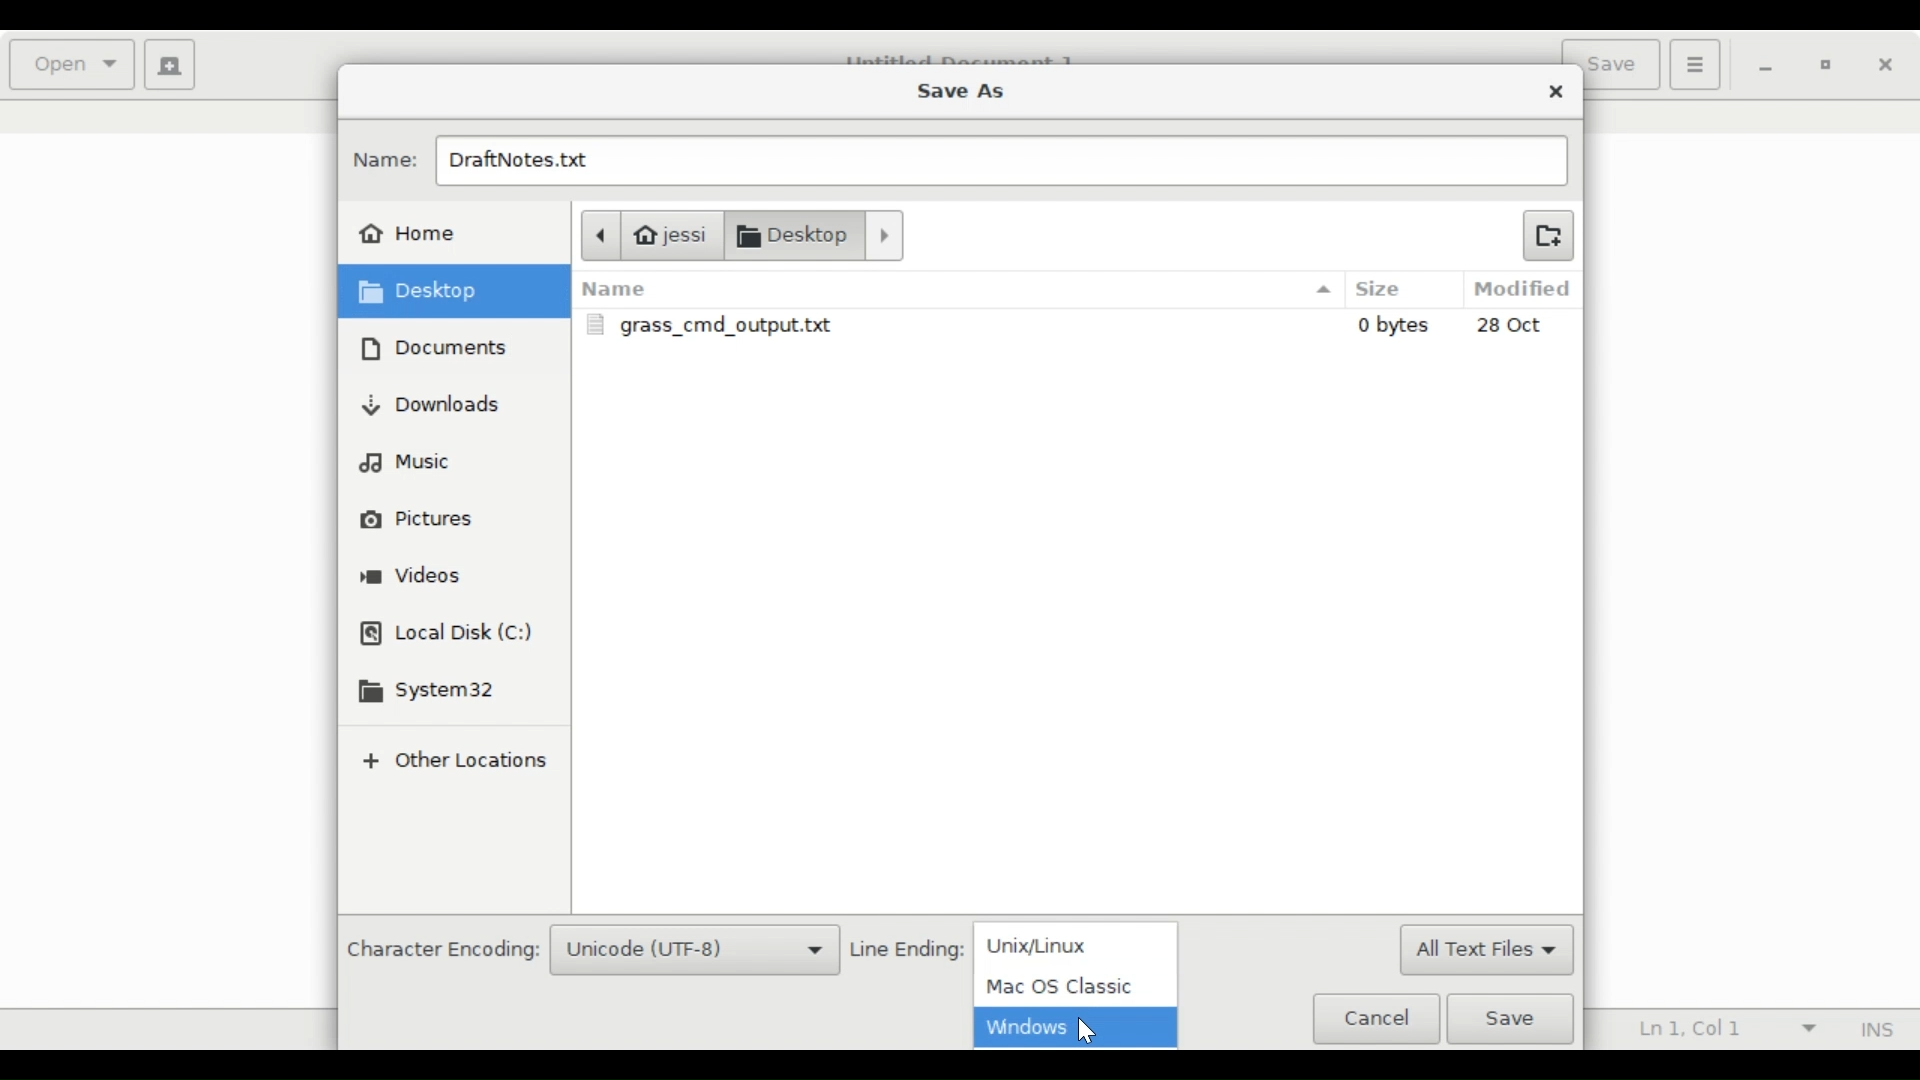 The width and height of the screenshot is (1920, 1080). What do you see at coordinates (649, 234) in the screenshot?
I see `jessi` at bounding box center [649, 234].